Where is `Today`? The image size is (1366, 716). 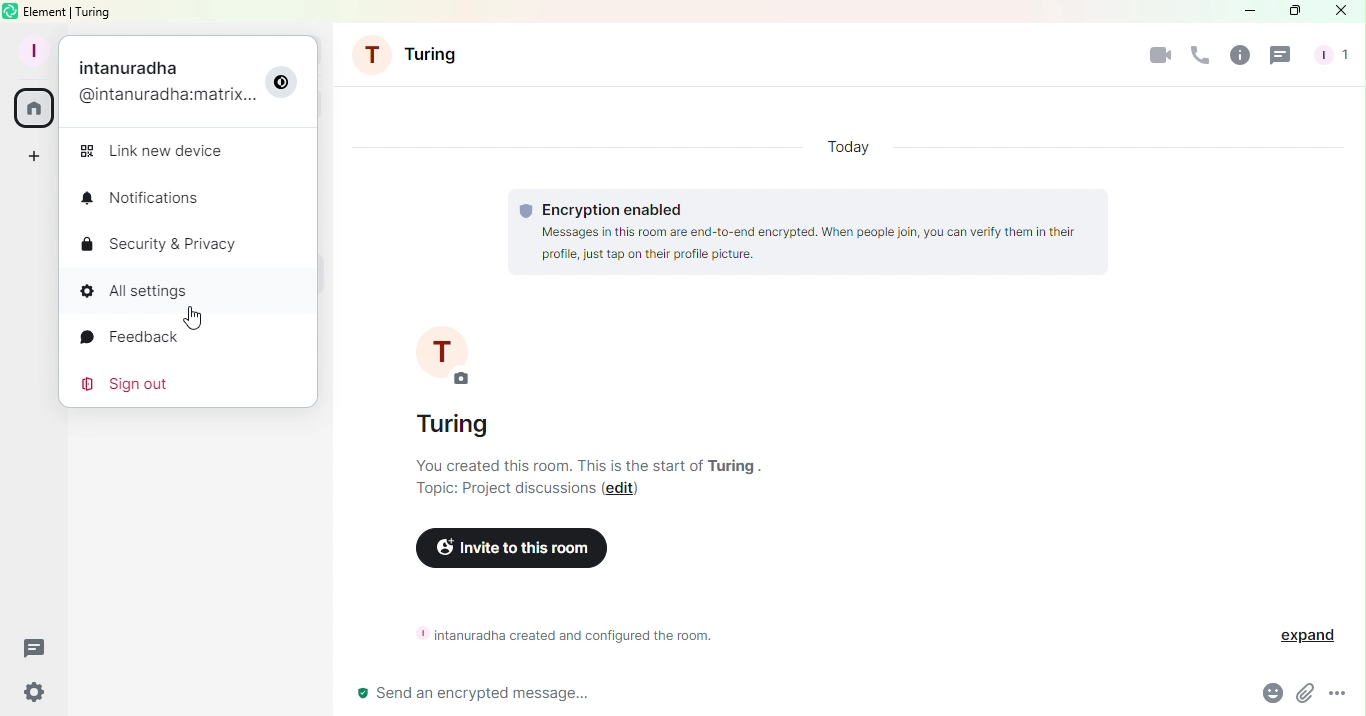
Today is located at coordinates (841, 146).